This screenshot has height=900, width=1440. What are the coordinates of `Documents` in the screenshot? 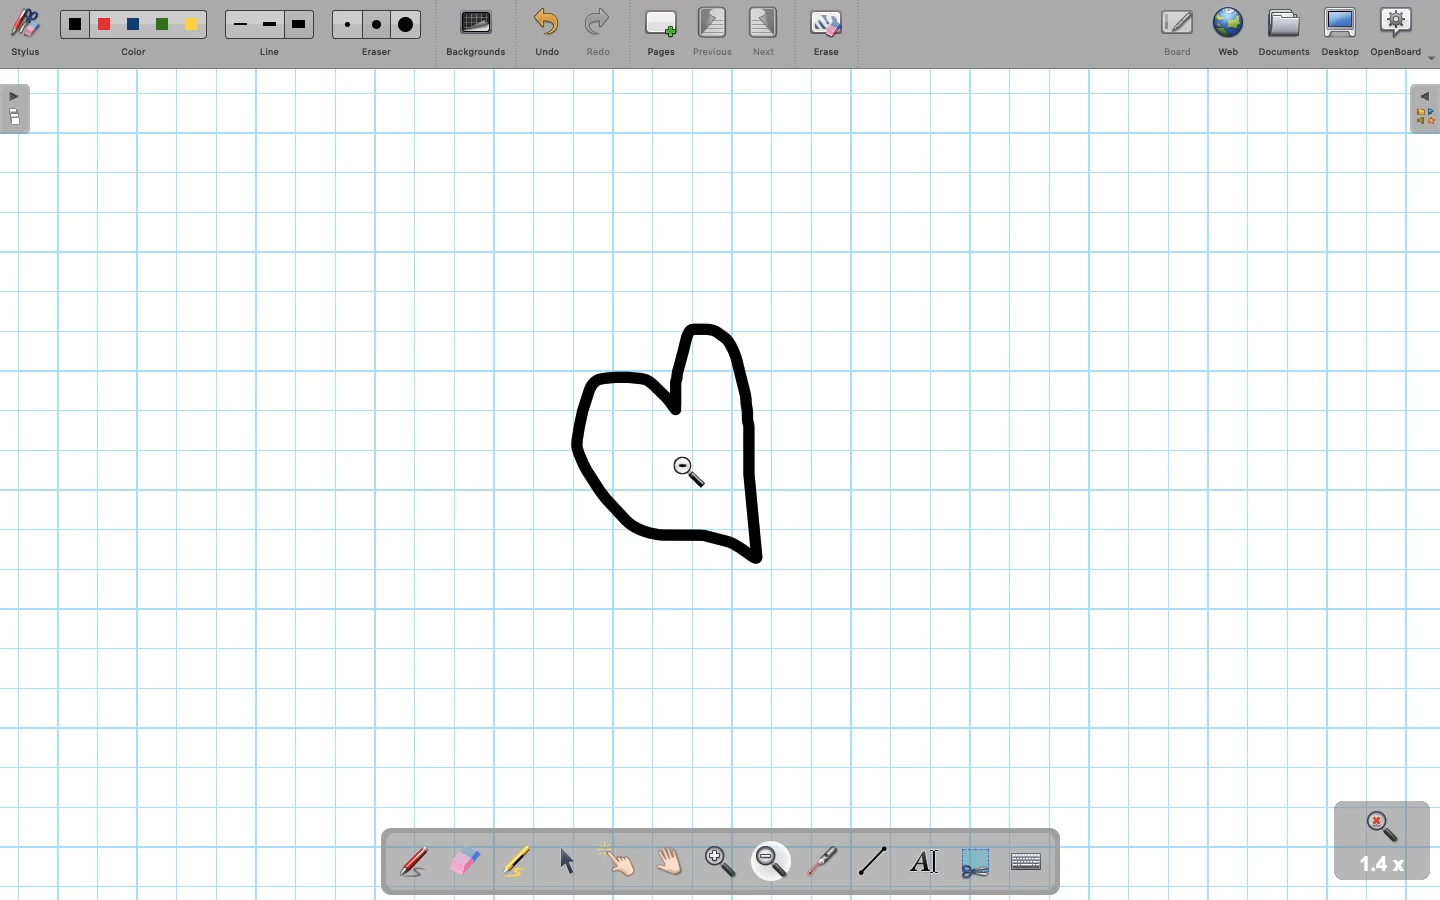 It's located at (1282, 33).